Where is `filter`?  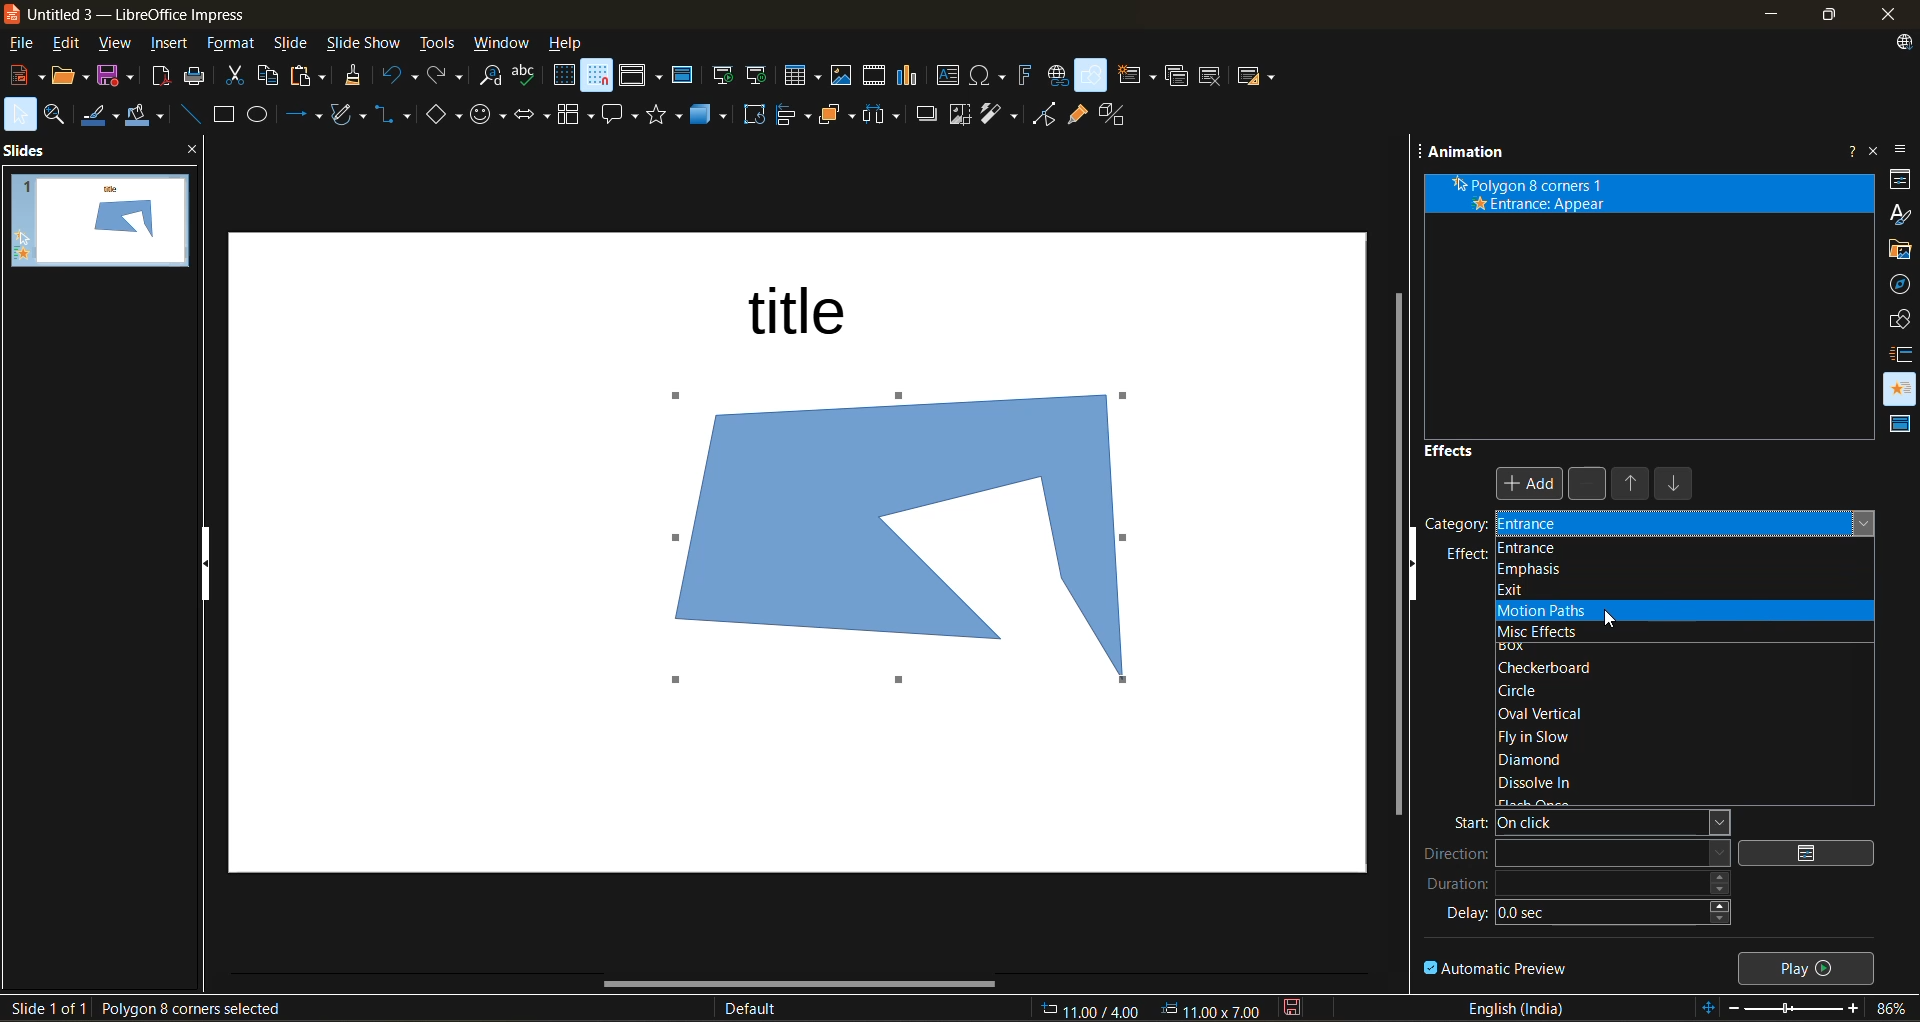
filter is located at coordinates (1003, 116).